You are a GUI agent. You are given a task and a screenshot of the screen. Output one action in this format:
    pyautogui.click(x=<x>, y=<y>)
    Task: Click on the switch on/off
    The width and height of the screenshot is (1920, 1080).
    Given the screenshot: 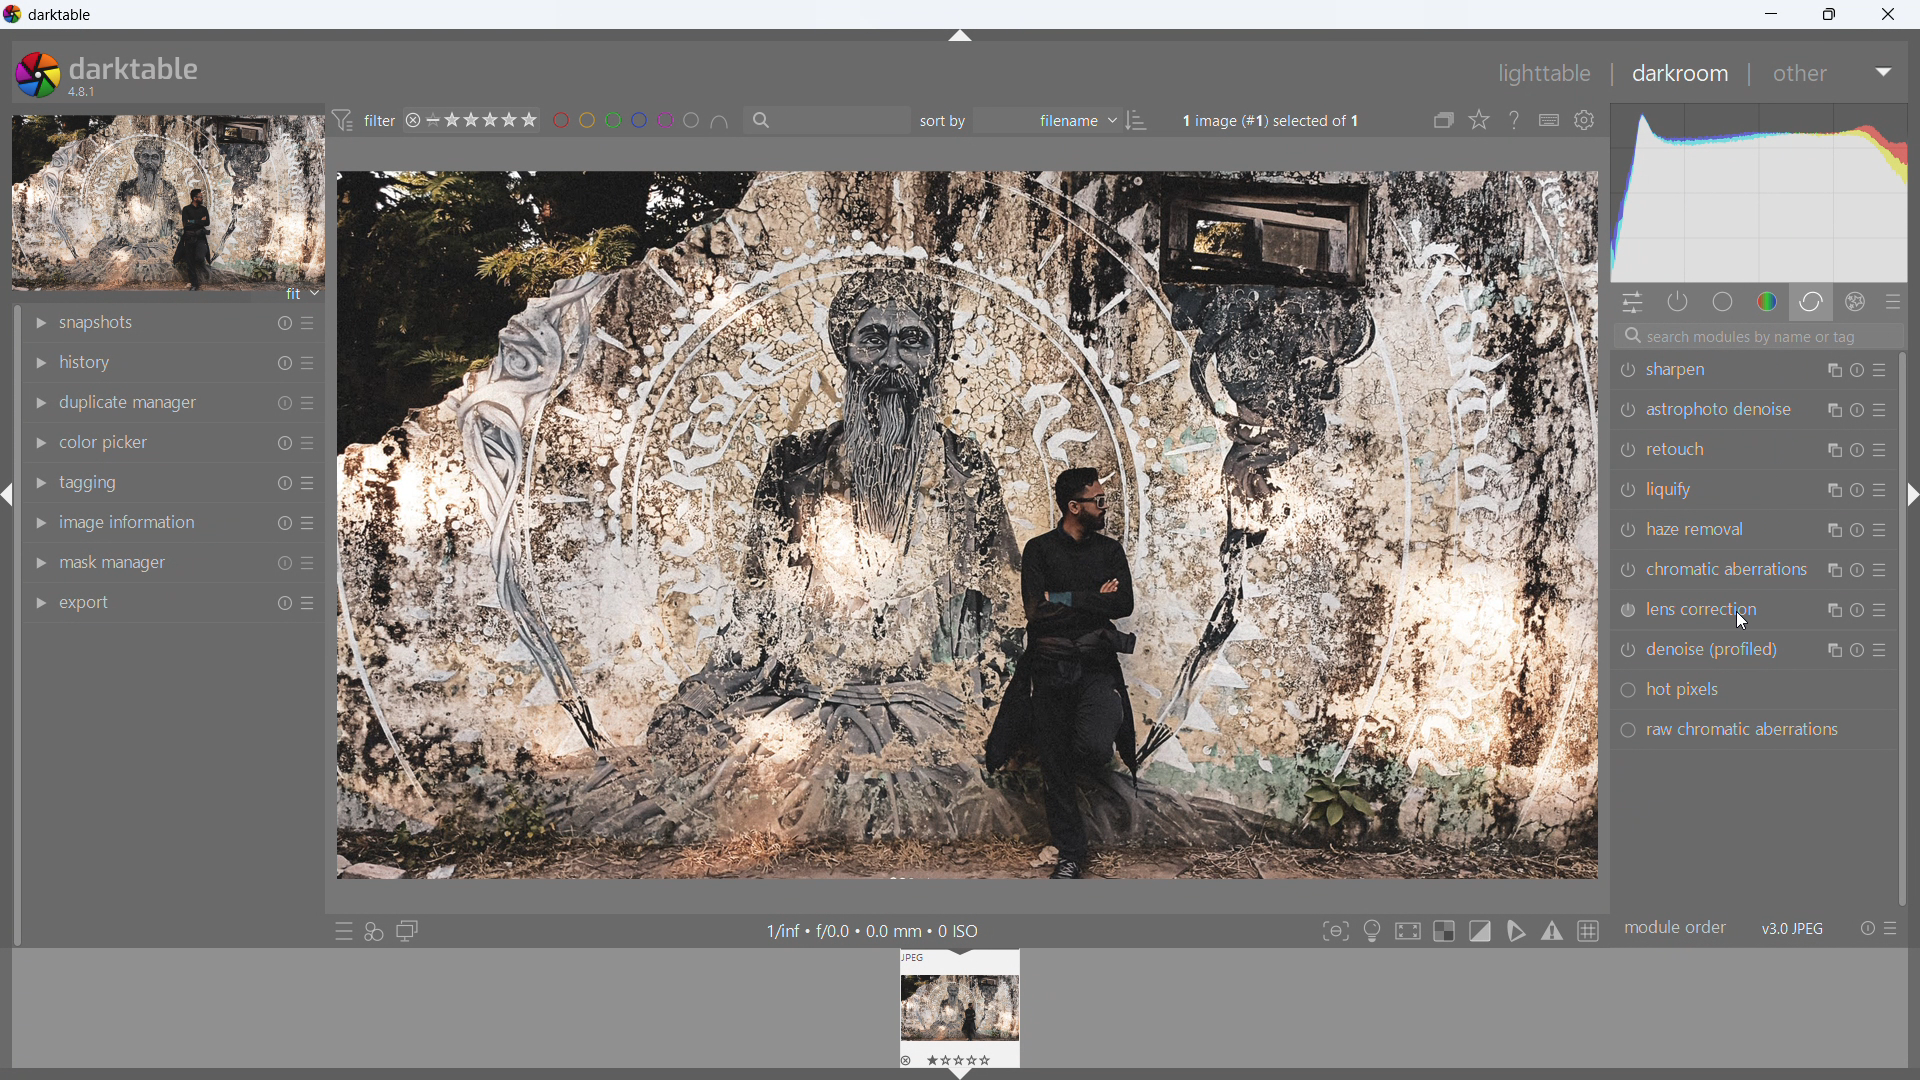 What is the action you would take?
    pyautogui.click(x=1629, y=553)
    